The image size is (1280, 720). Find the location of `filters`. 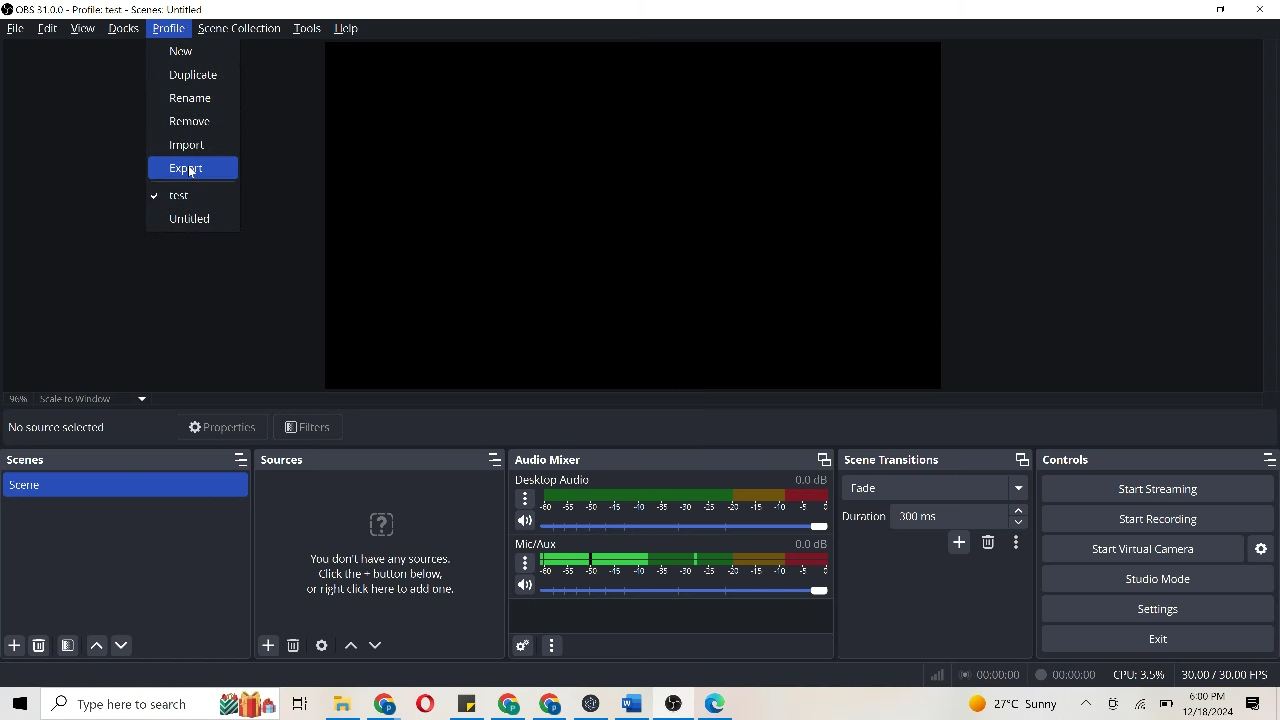

filters is located at coordinates (316, 425).